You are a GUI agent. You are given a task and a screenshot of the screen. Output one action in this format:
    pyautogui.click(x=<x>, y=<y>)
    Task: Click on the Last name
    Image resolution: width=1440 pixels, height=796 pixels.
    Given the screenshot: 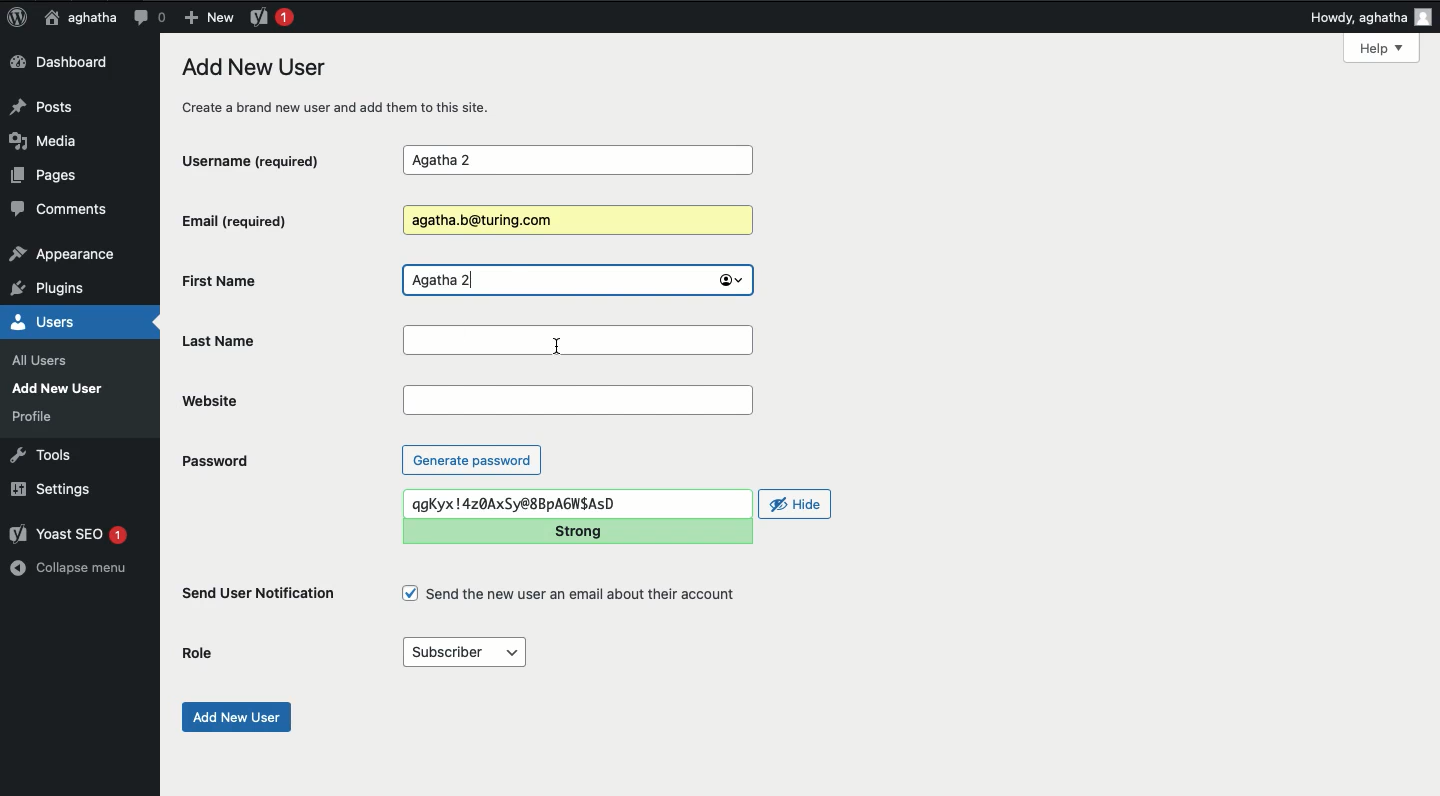 What is the action you would take?
    pyautogui.click(x=287, y=340)
    